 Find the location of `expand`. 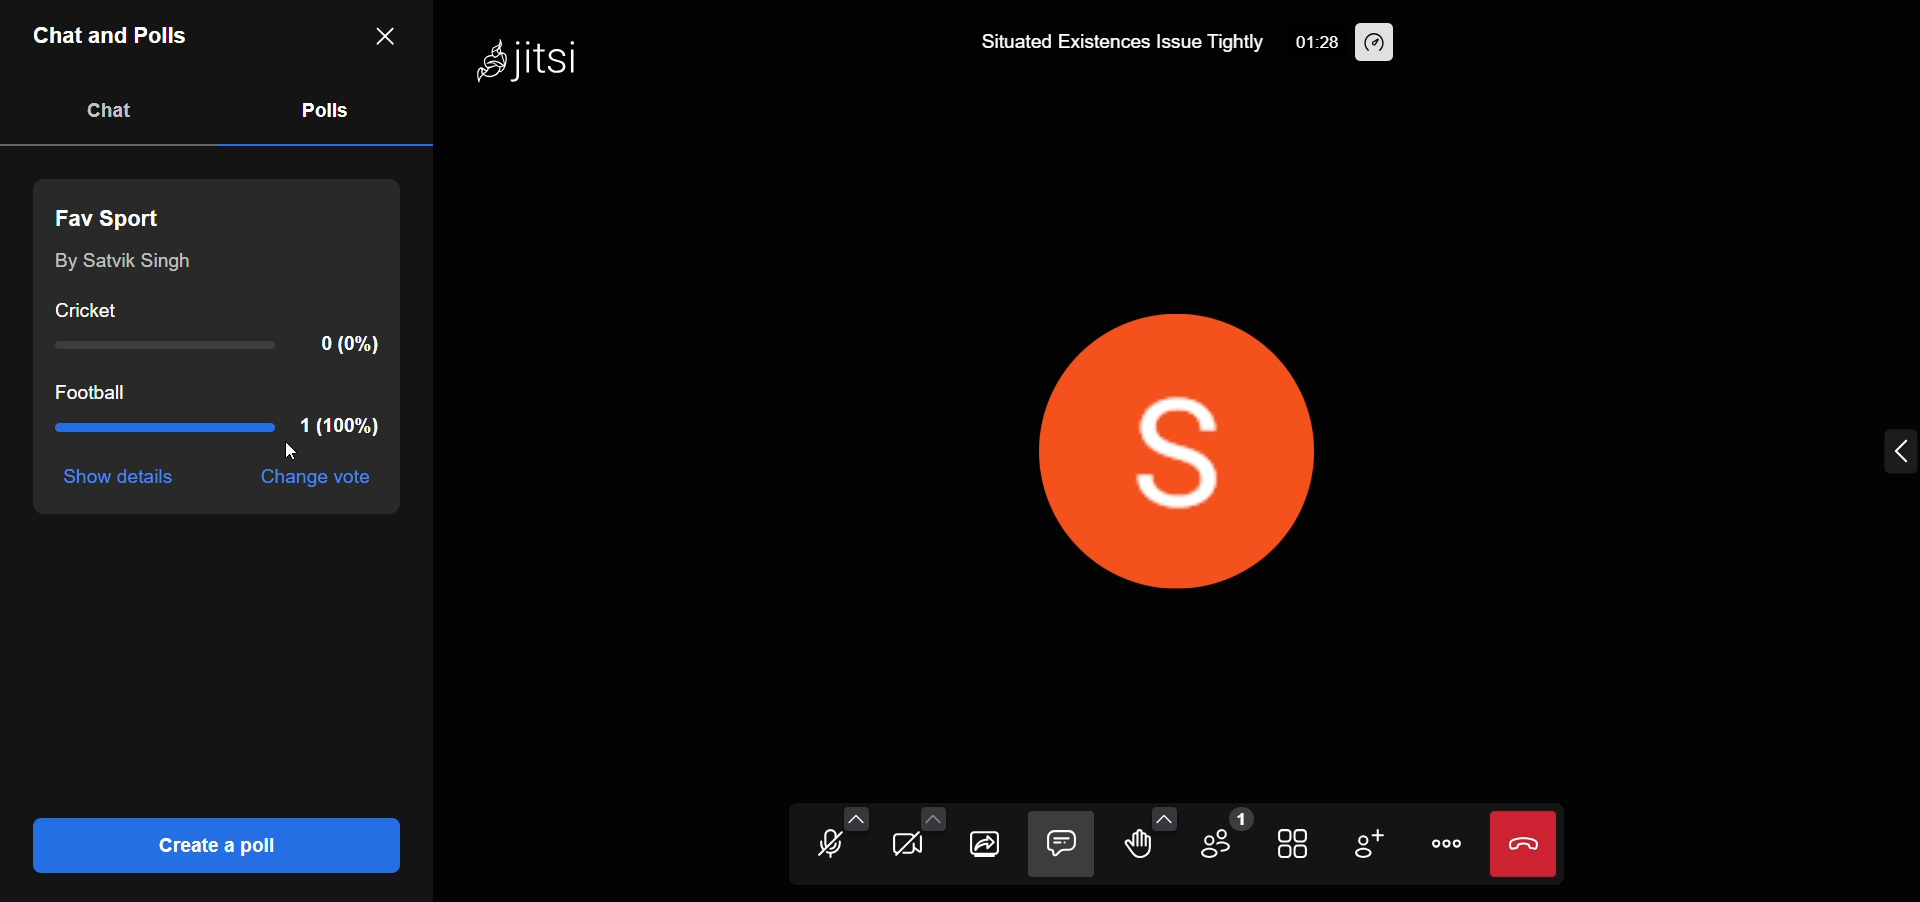

expand is located at coordinates (1894, 452).